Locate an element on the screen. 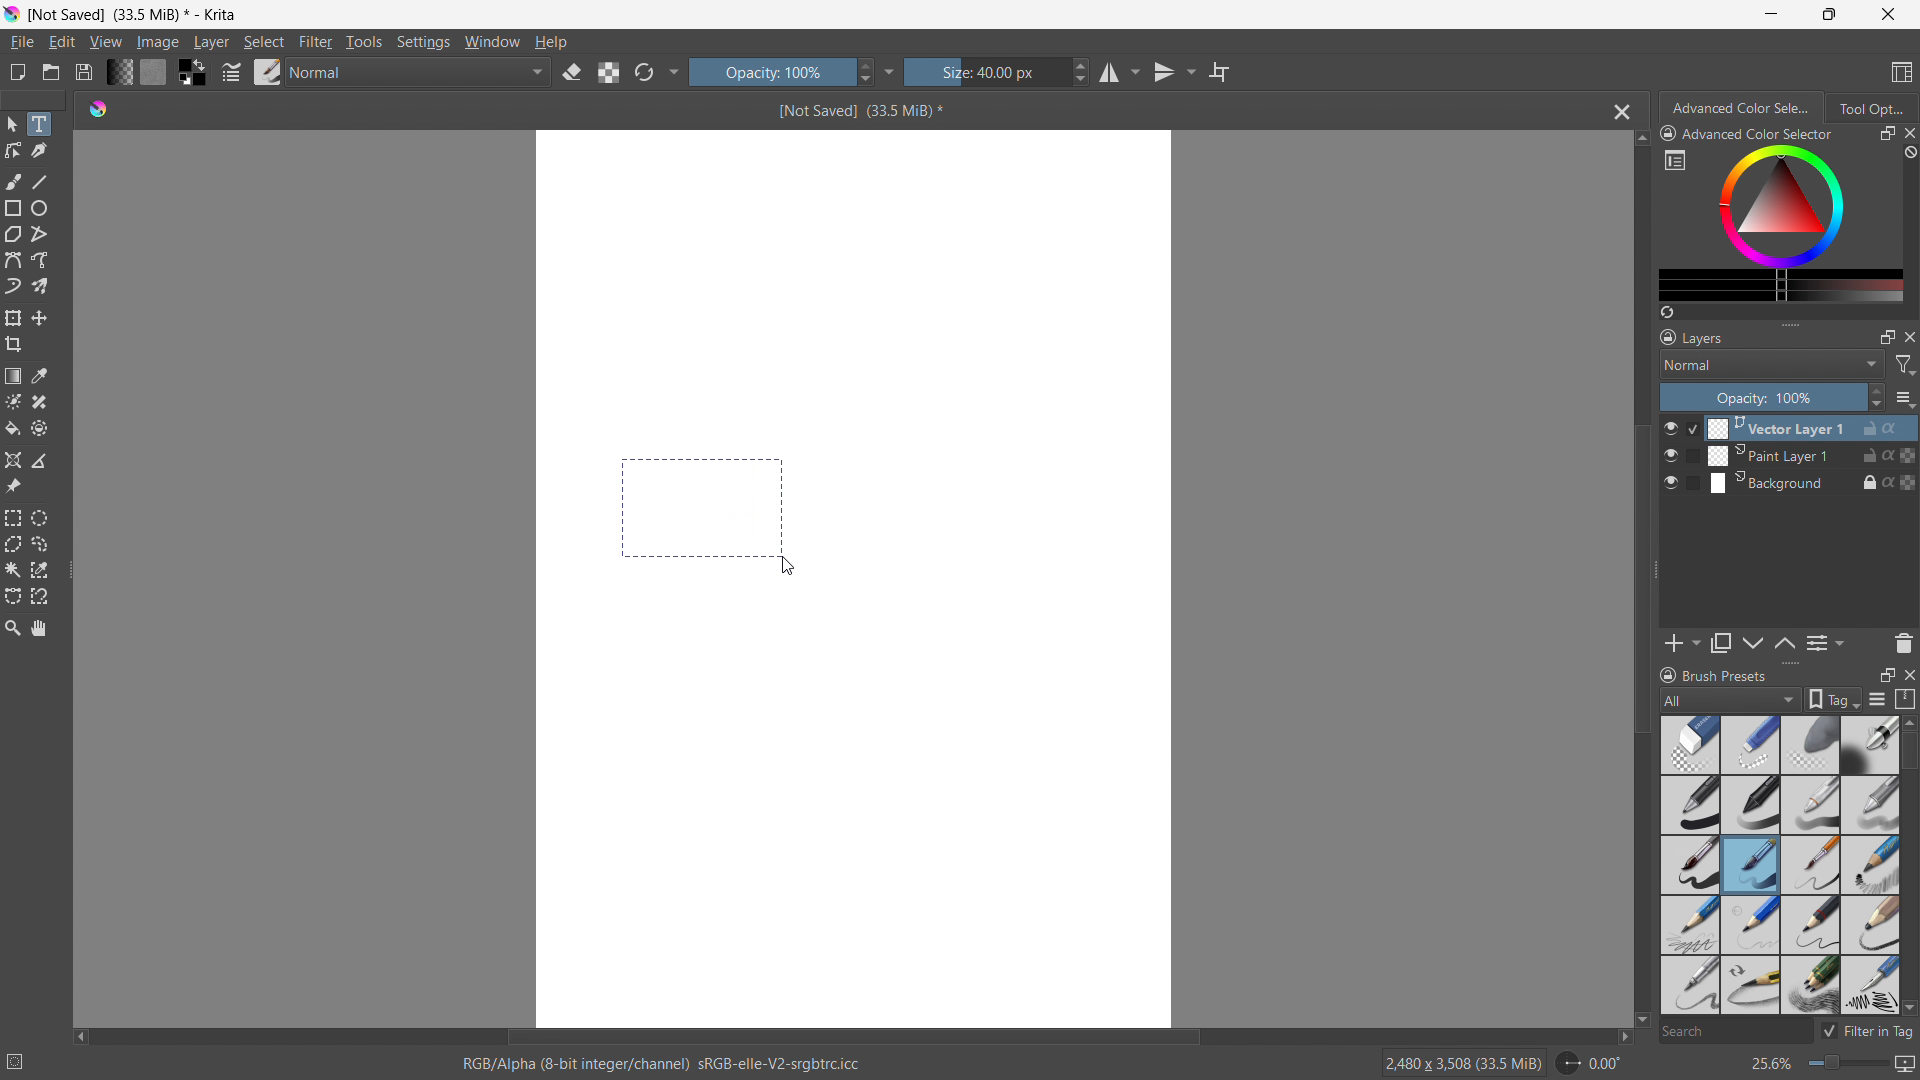 This screenshot has height=1080, width=1920. bezier curve tool is located at coordinates (13, 260).